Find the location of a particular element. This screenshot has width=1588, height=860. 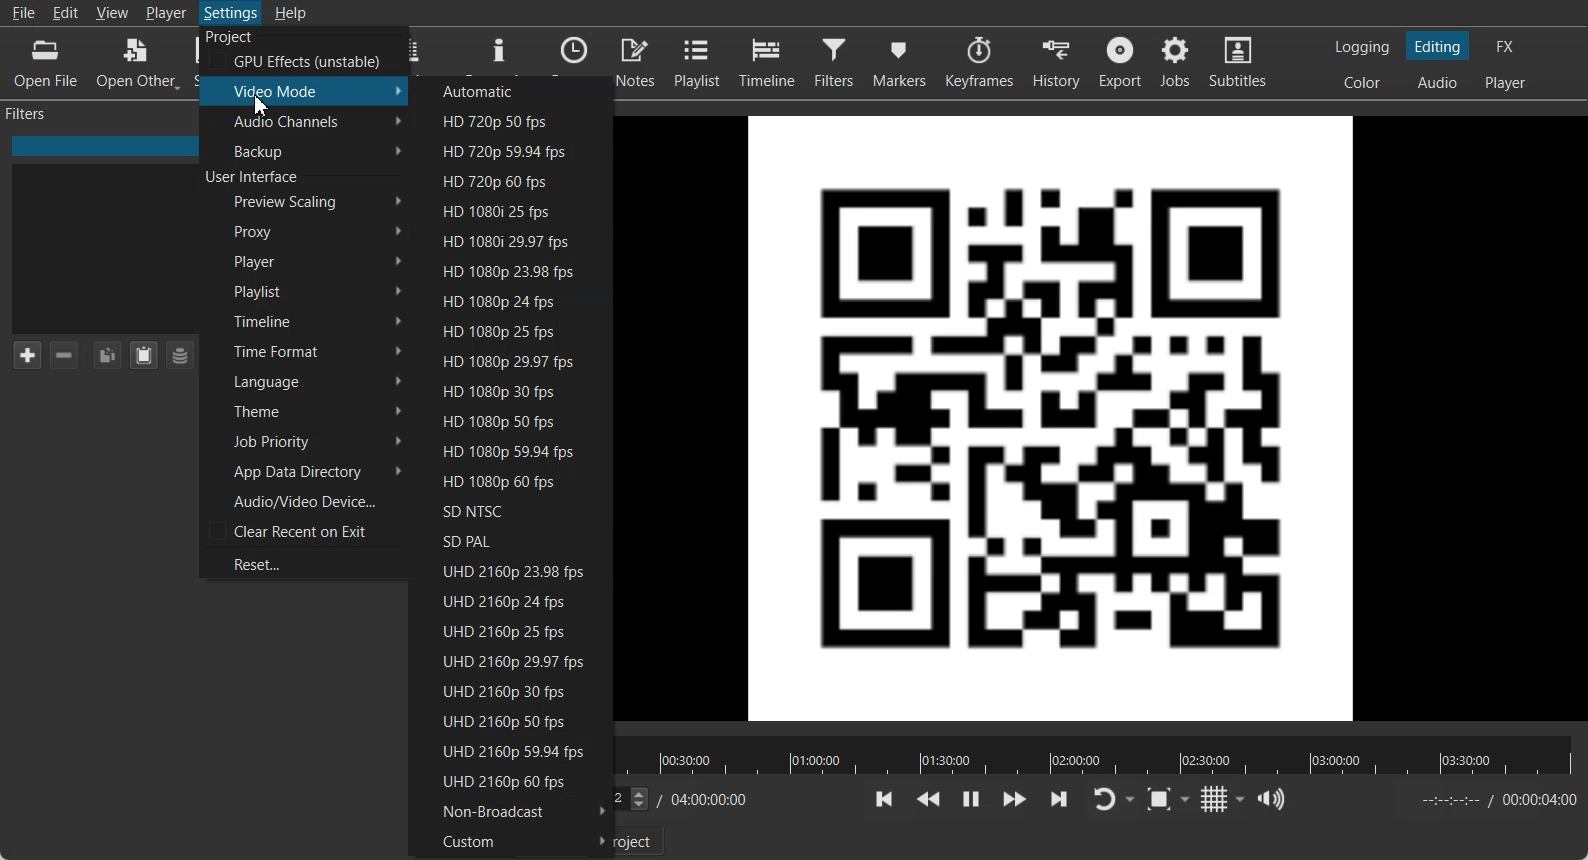

Timeline is located at coordinates (304, 319).